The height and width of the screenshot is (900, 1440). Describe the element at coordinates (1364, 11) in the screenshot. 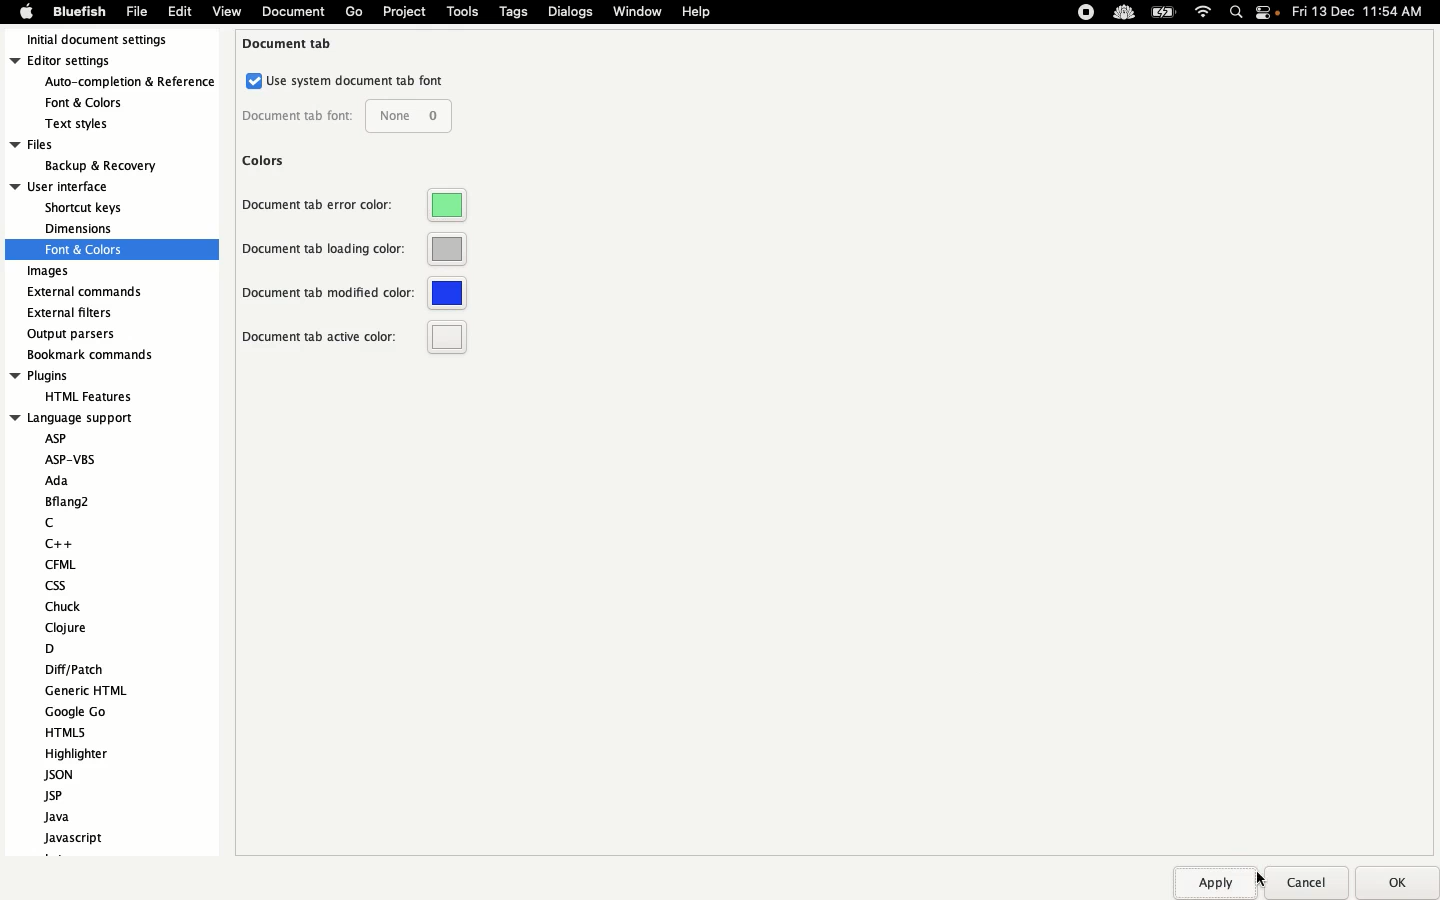

I see `Date time` at that location.